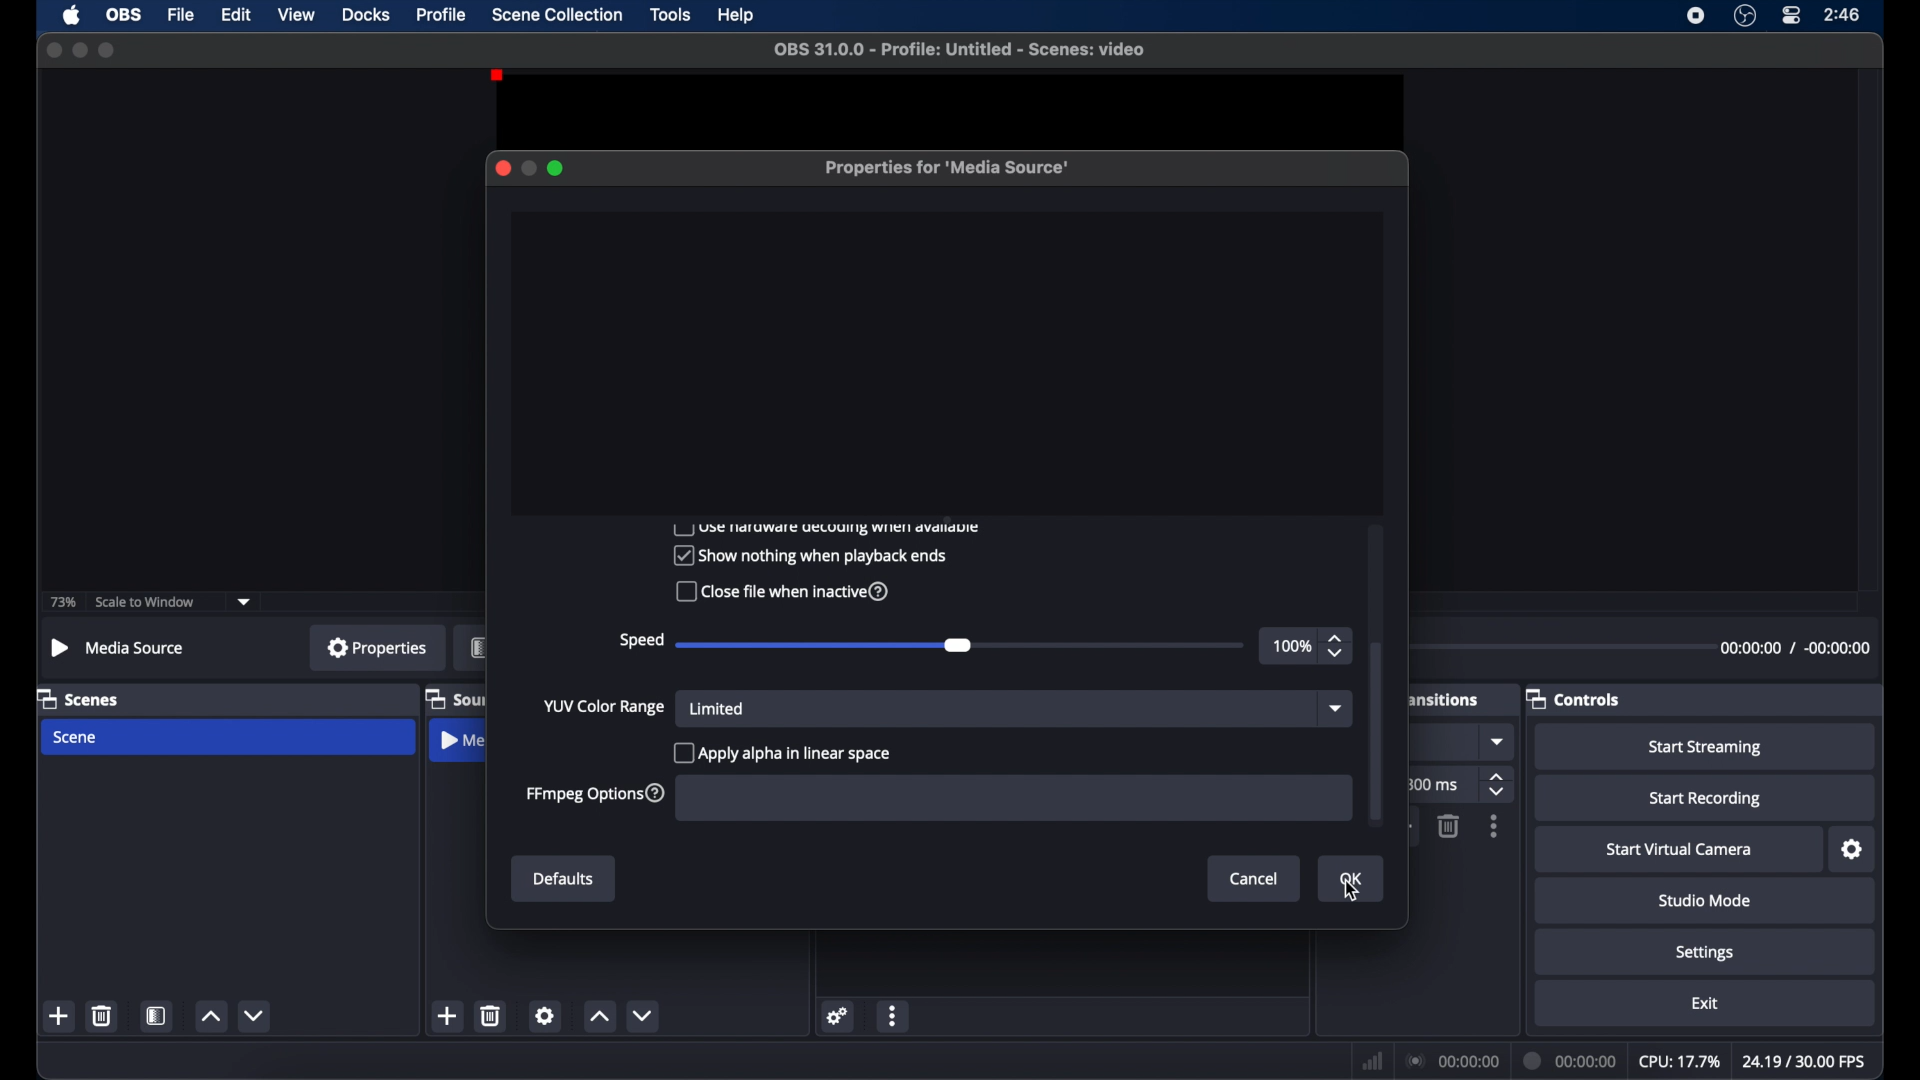  I want to click on maximize, so click(557, 168).